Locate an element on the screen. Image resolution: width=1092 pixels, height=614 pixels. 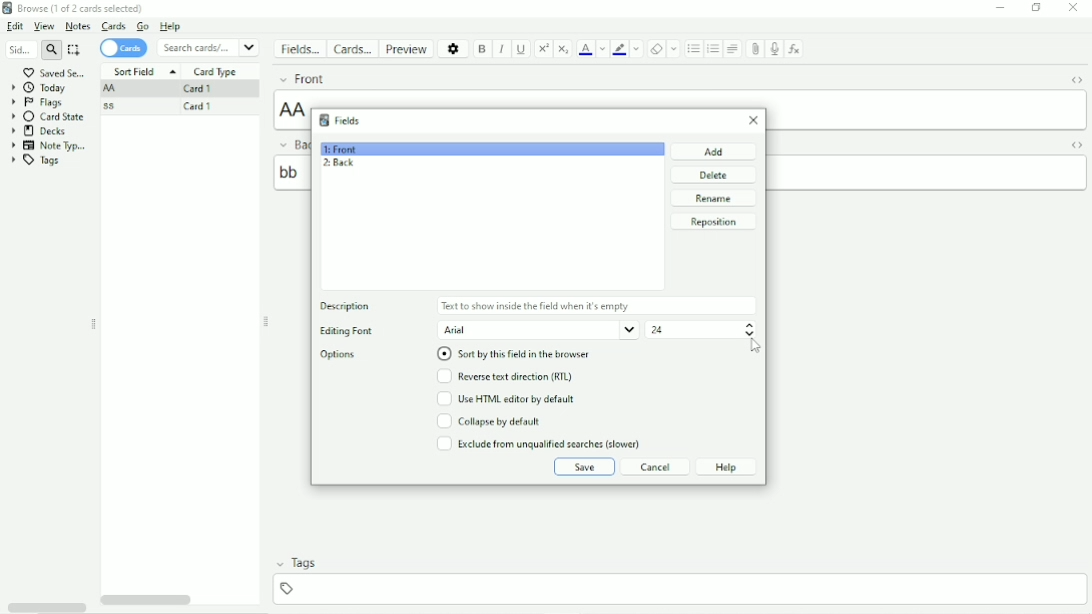
Anki logo is located at coordinates (324, 120).